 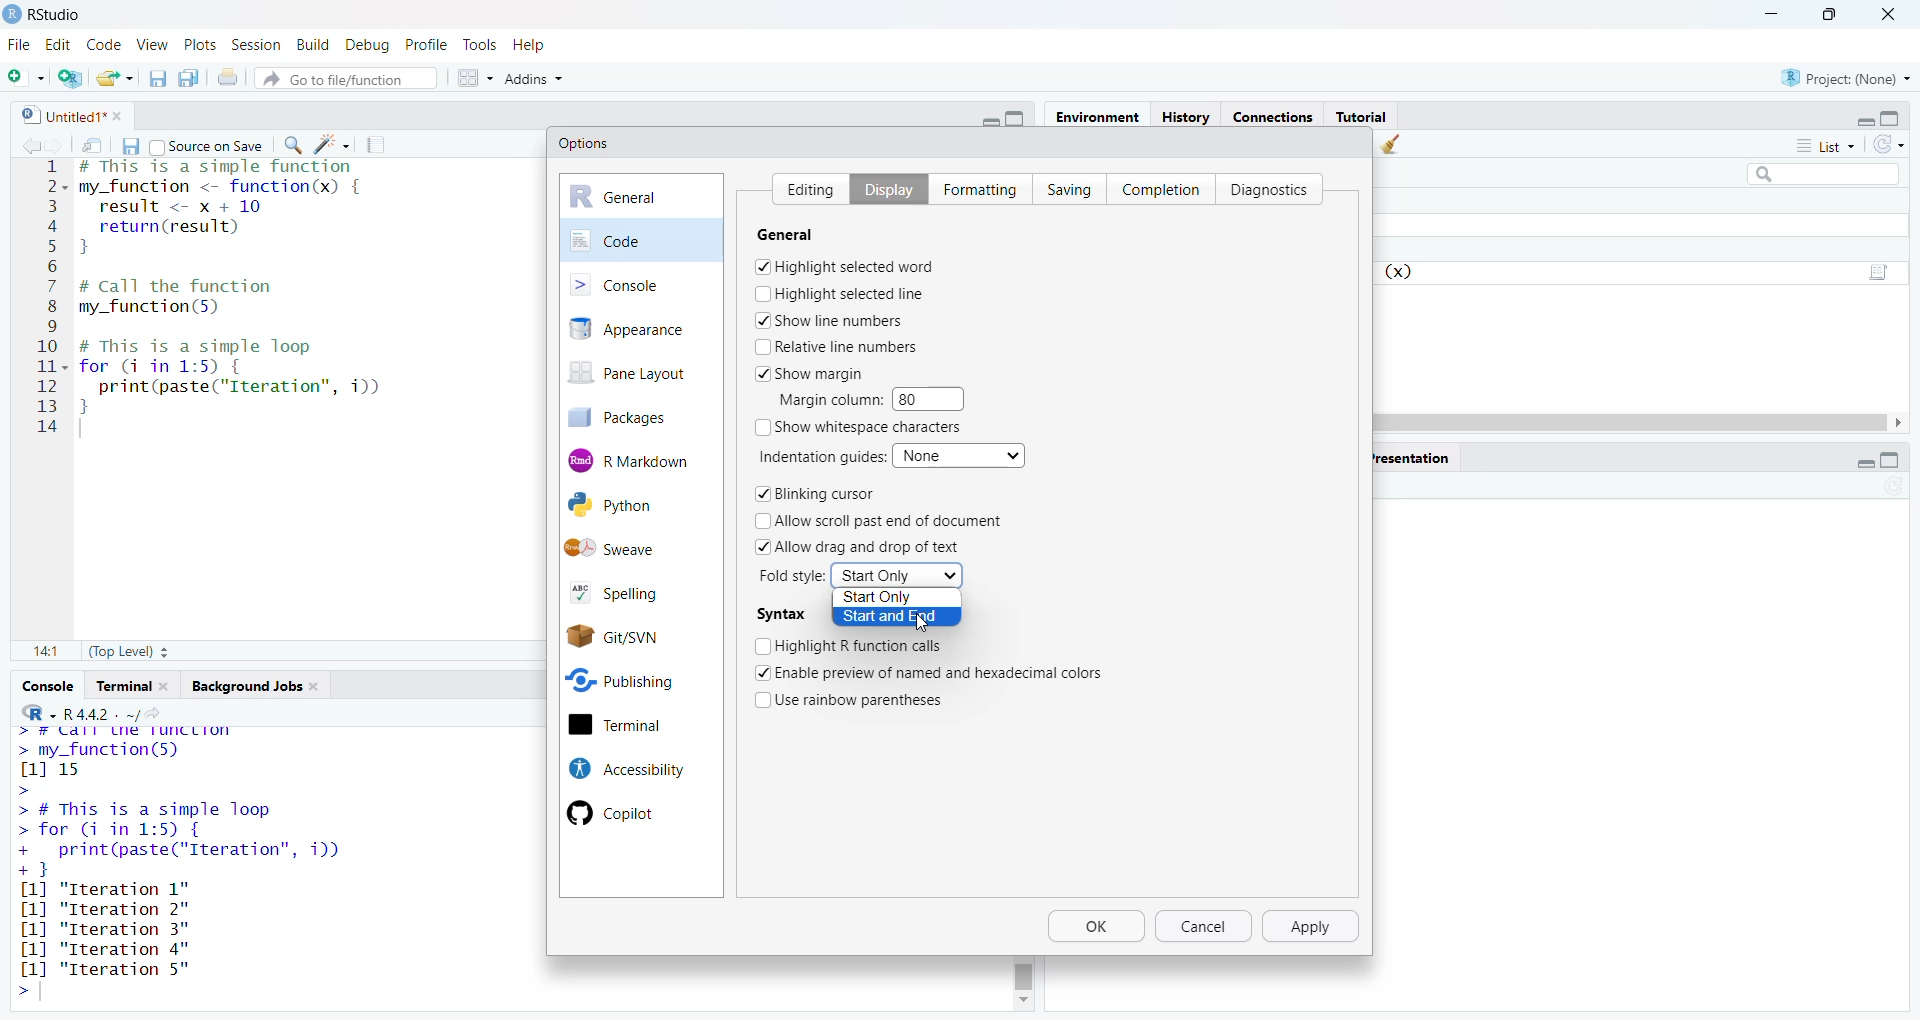 I want to click on R 4.4.2 . ~/, so click(x=102, y=712).